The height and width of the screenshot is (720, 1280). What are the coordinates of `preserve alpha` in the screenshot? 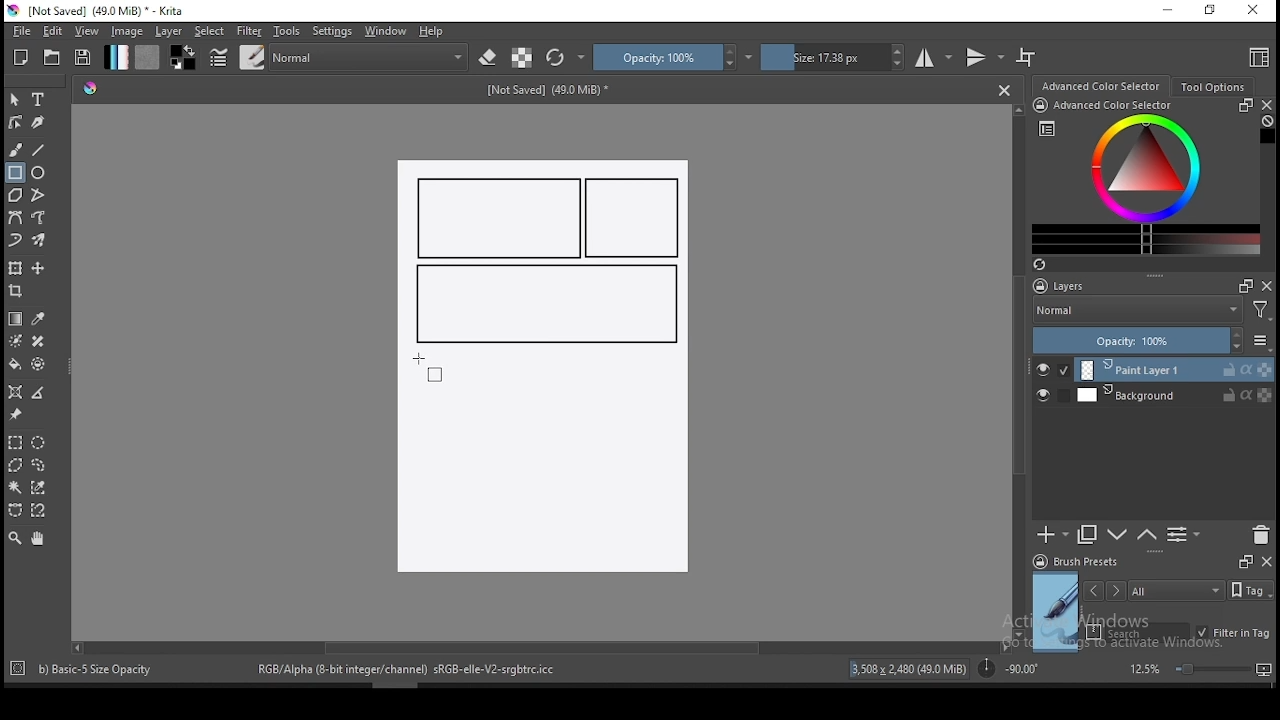 It's located at (522, 59).